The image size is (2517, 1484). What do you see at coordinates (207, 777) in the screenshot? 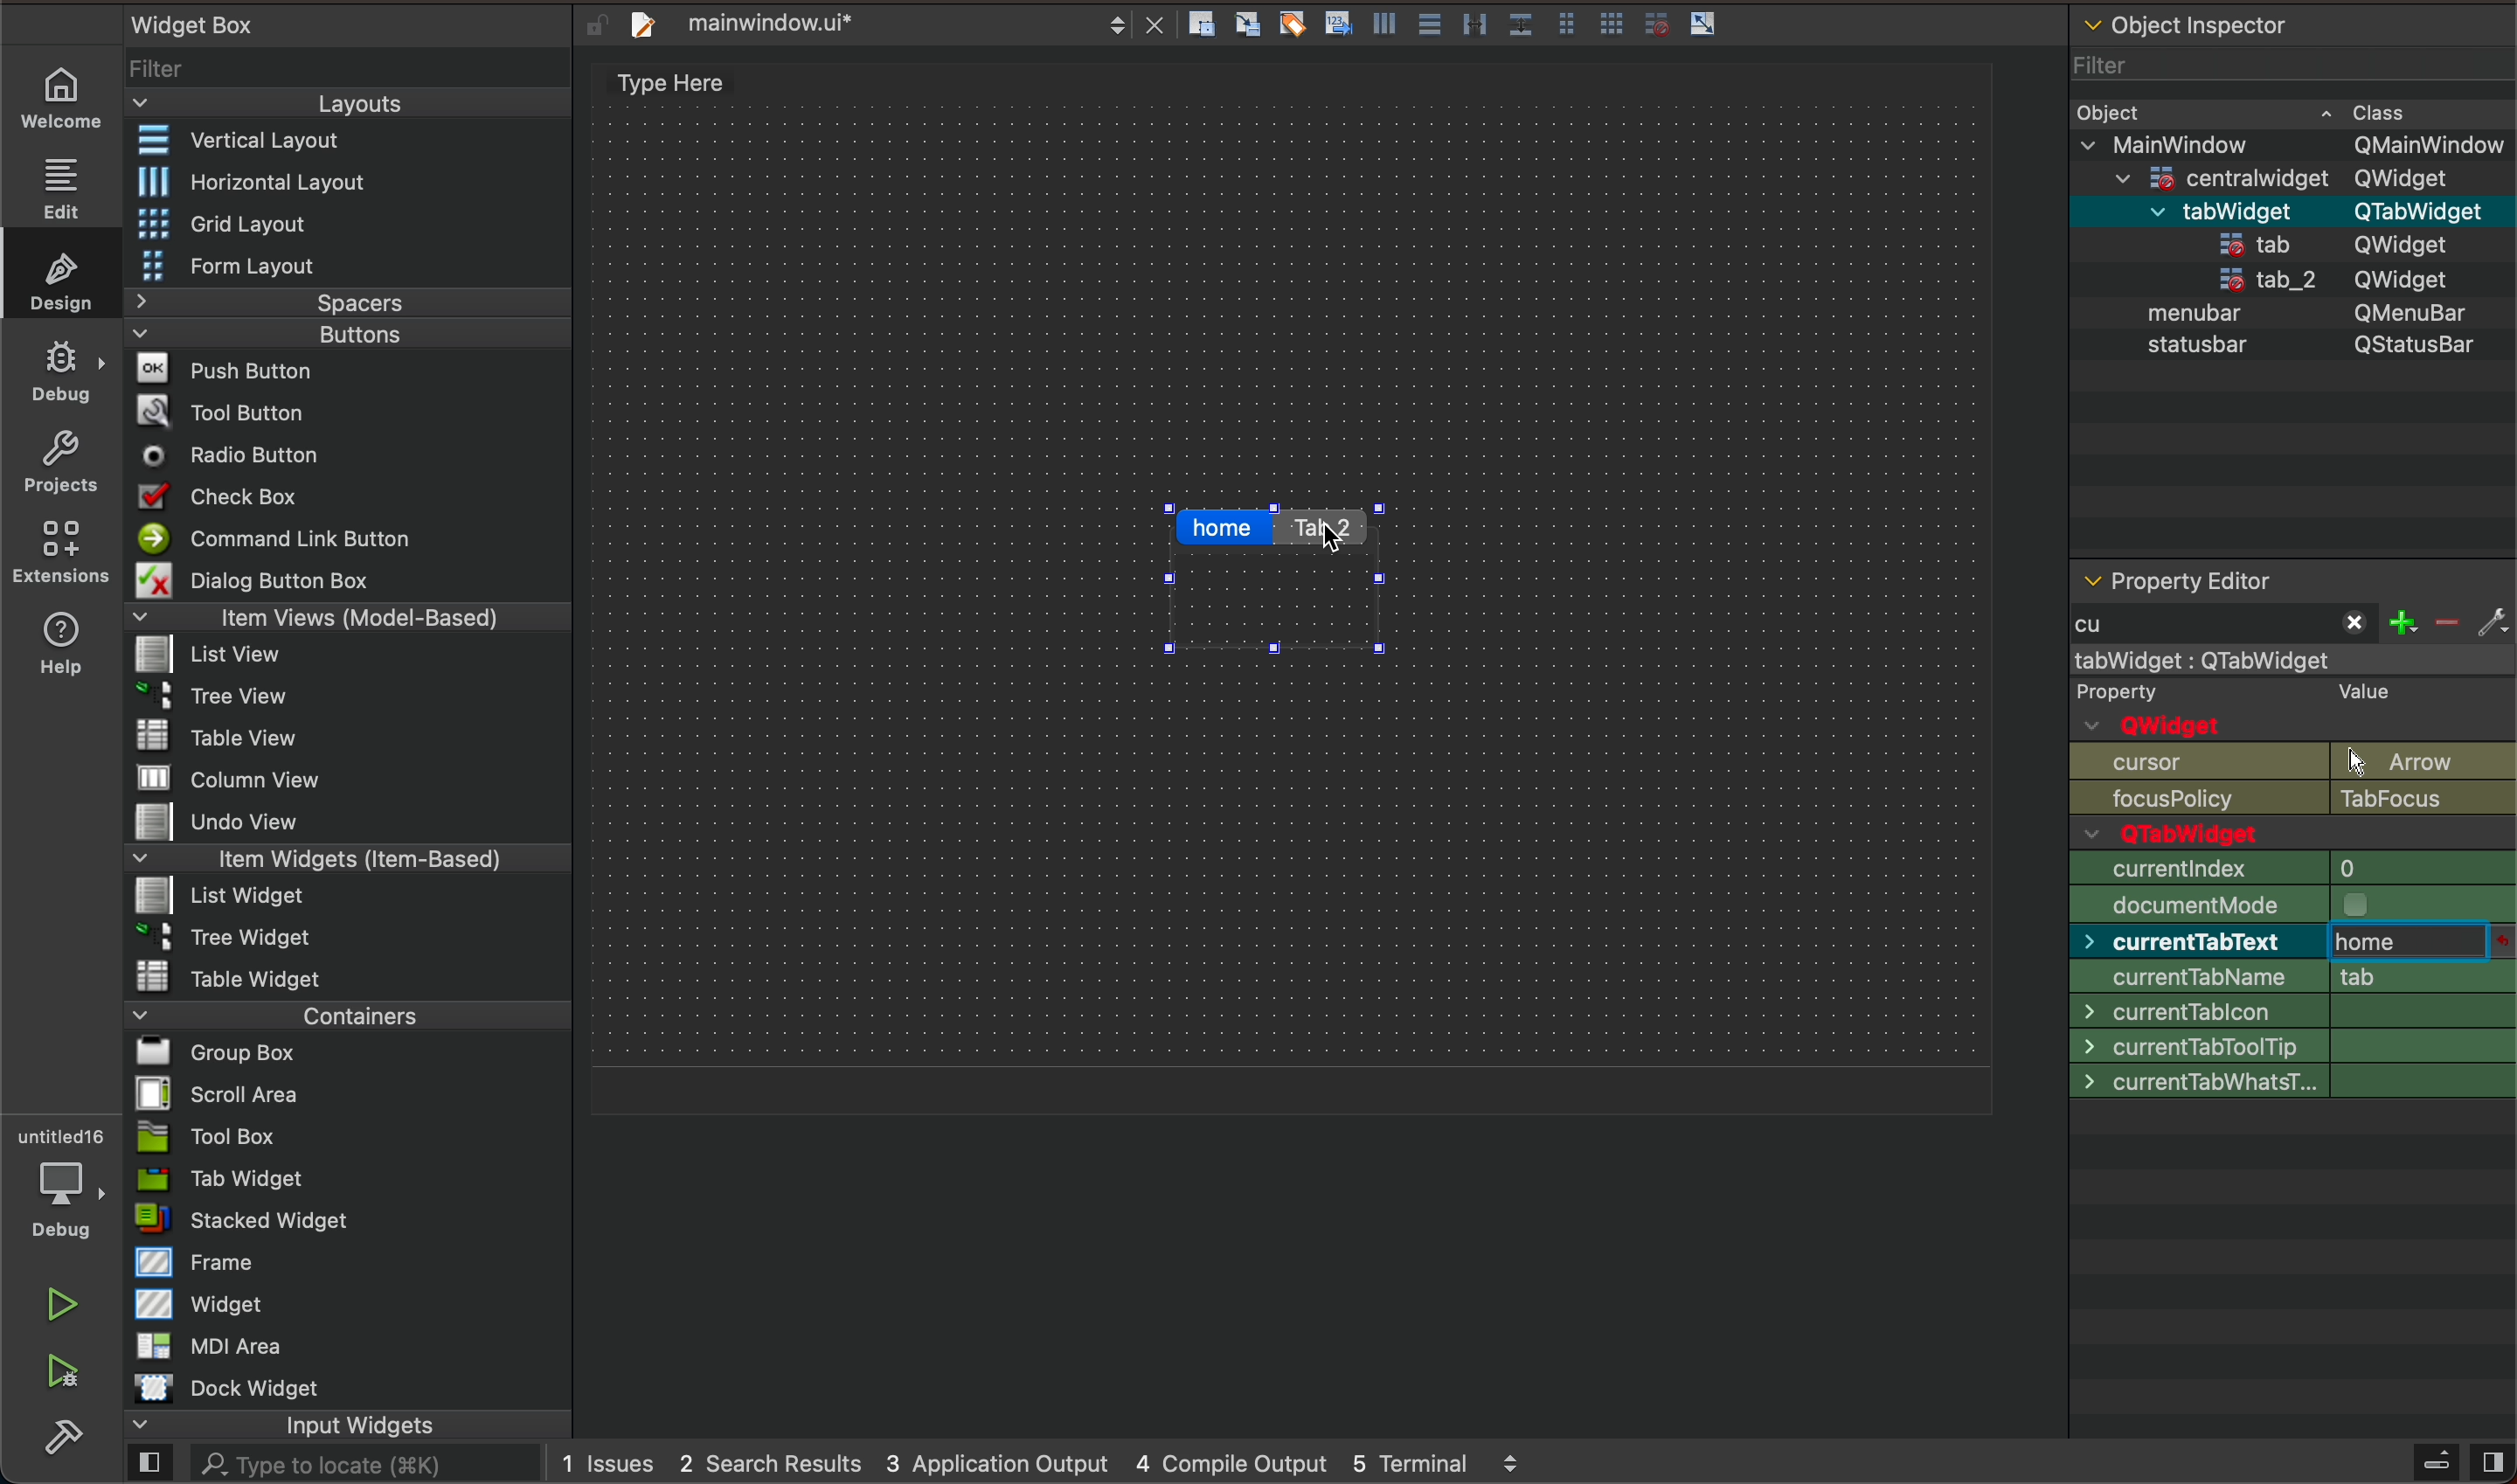
I see `MW column view` at bounding box center [207, 777].